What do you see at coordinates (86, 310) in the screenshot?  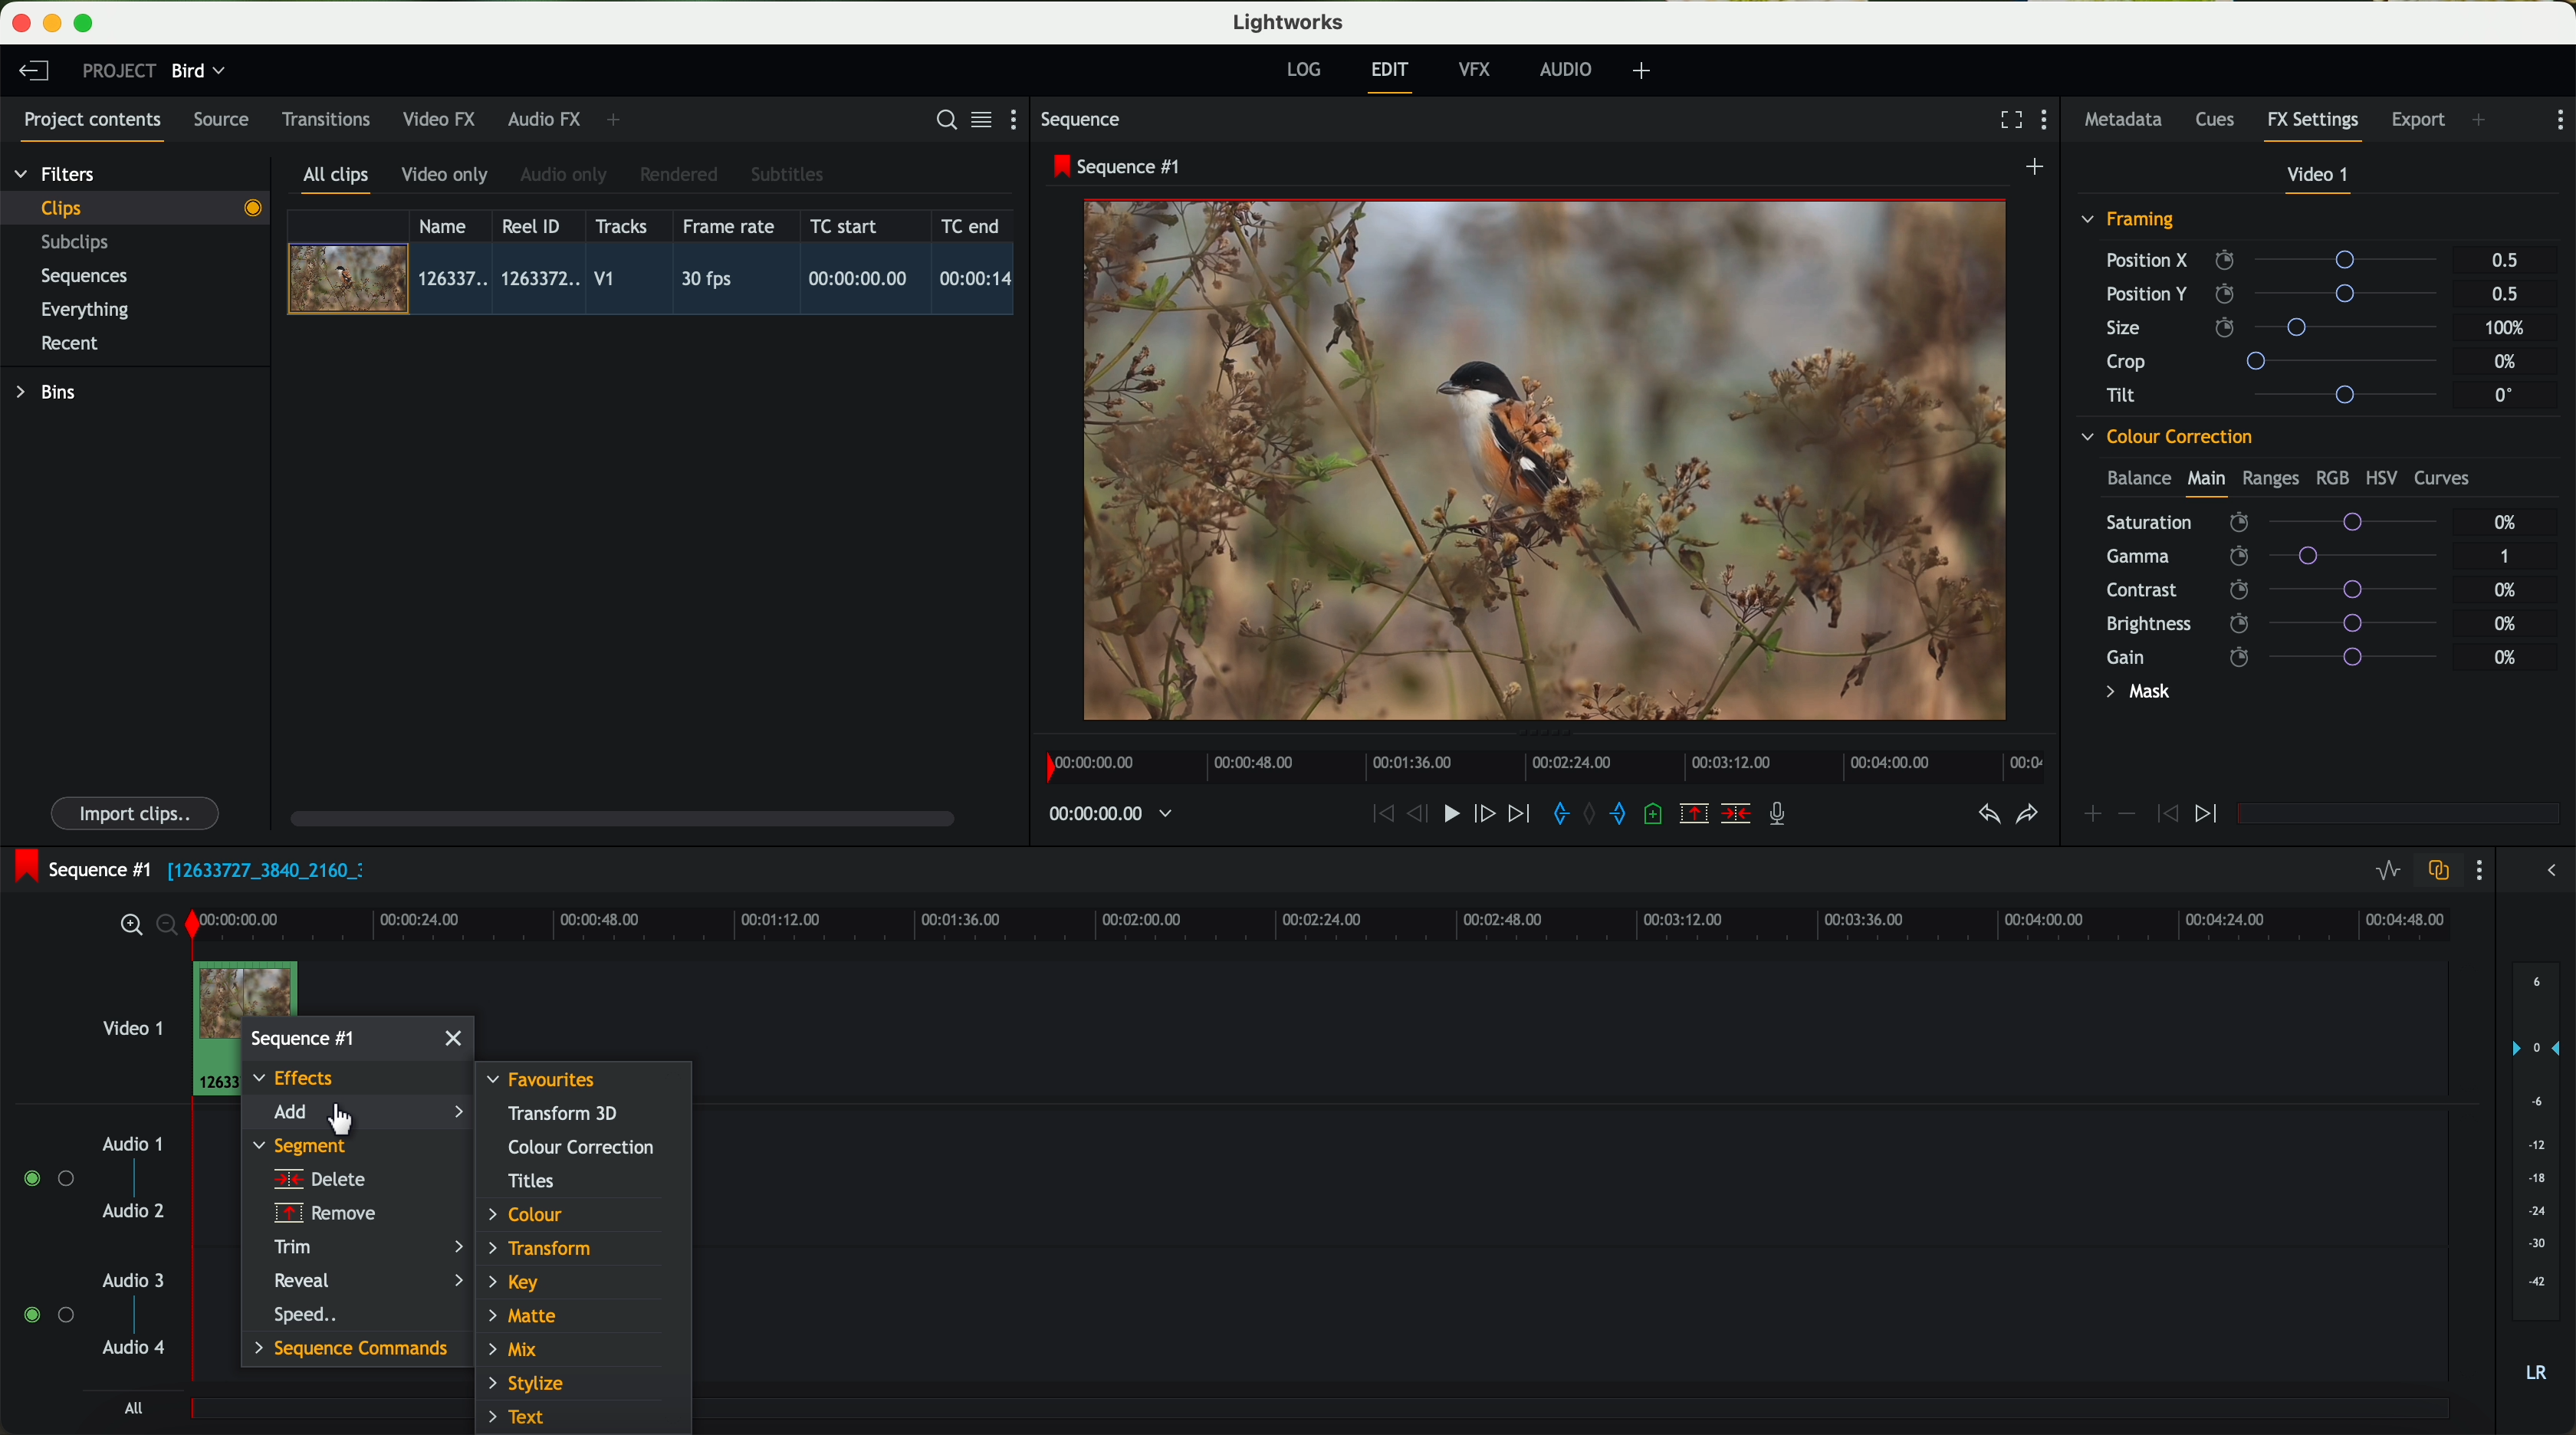 I see `everything` at bounding box center [86, 310].